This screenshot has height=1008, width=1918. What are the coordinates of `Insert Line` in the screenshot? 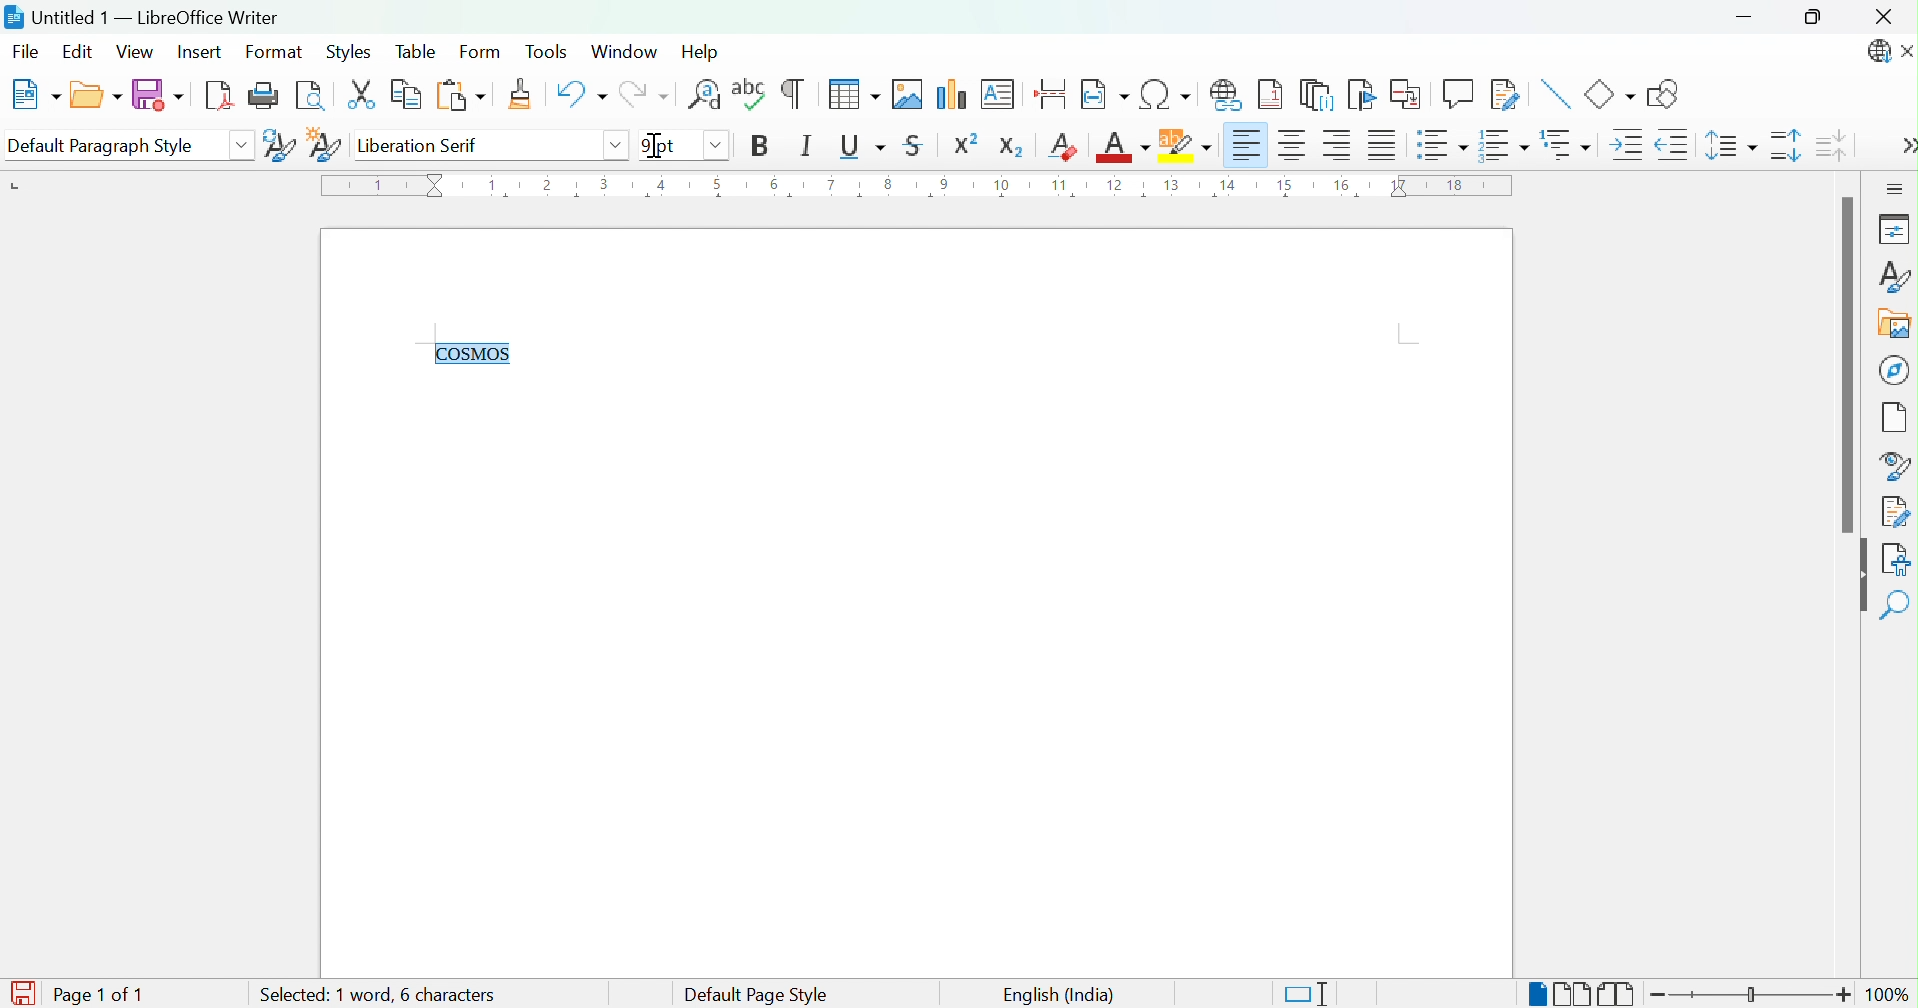 It's located at (1553, 91).